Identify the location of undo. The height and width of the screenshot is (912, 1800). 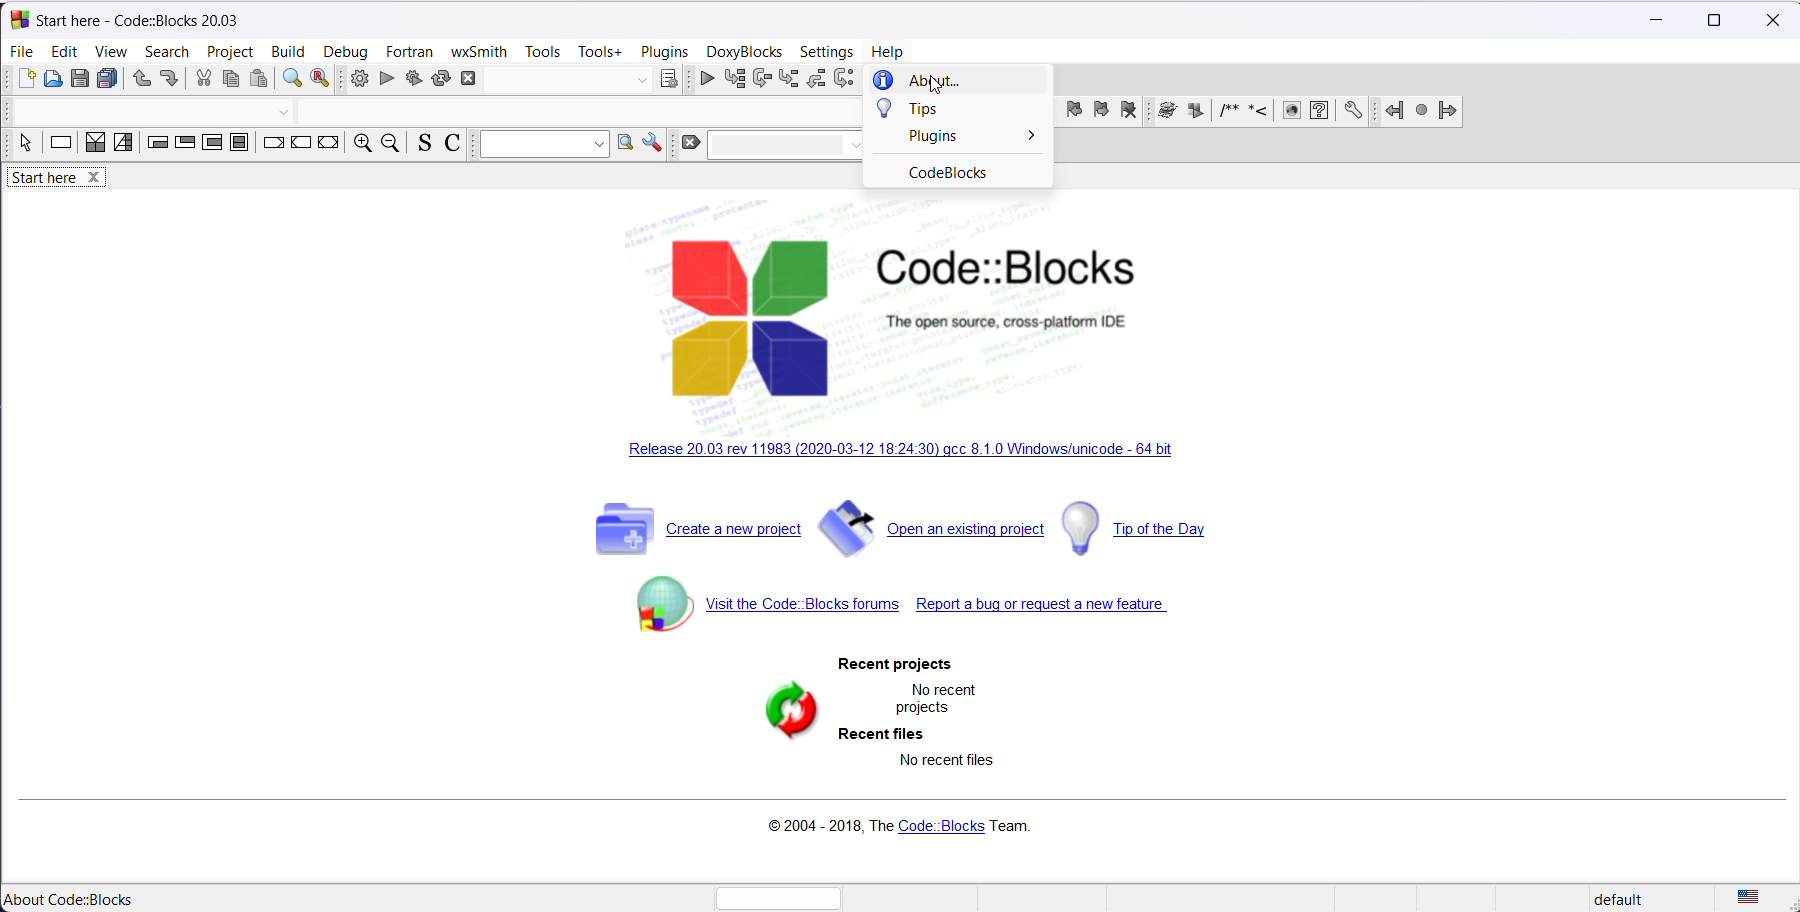
(139, 81).